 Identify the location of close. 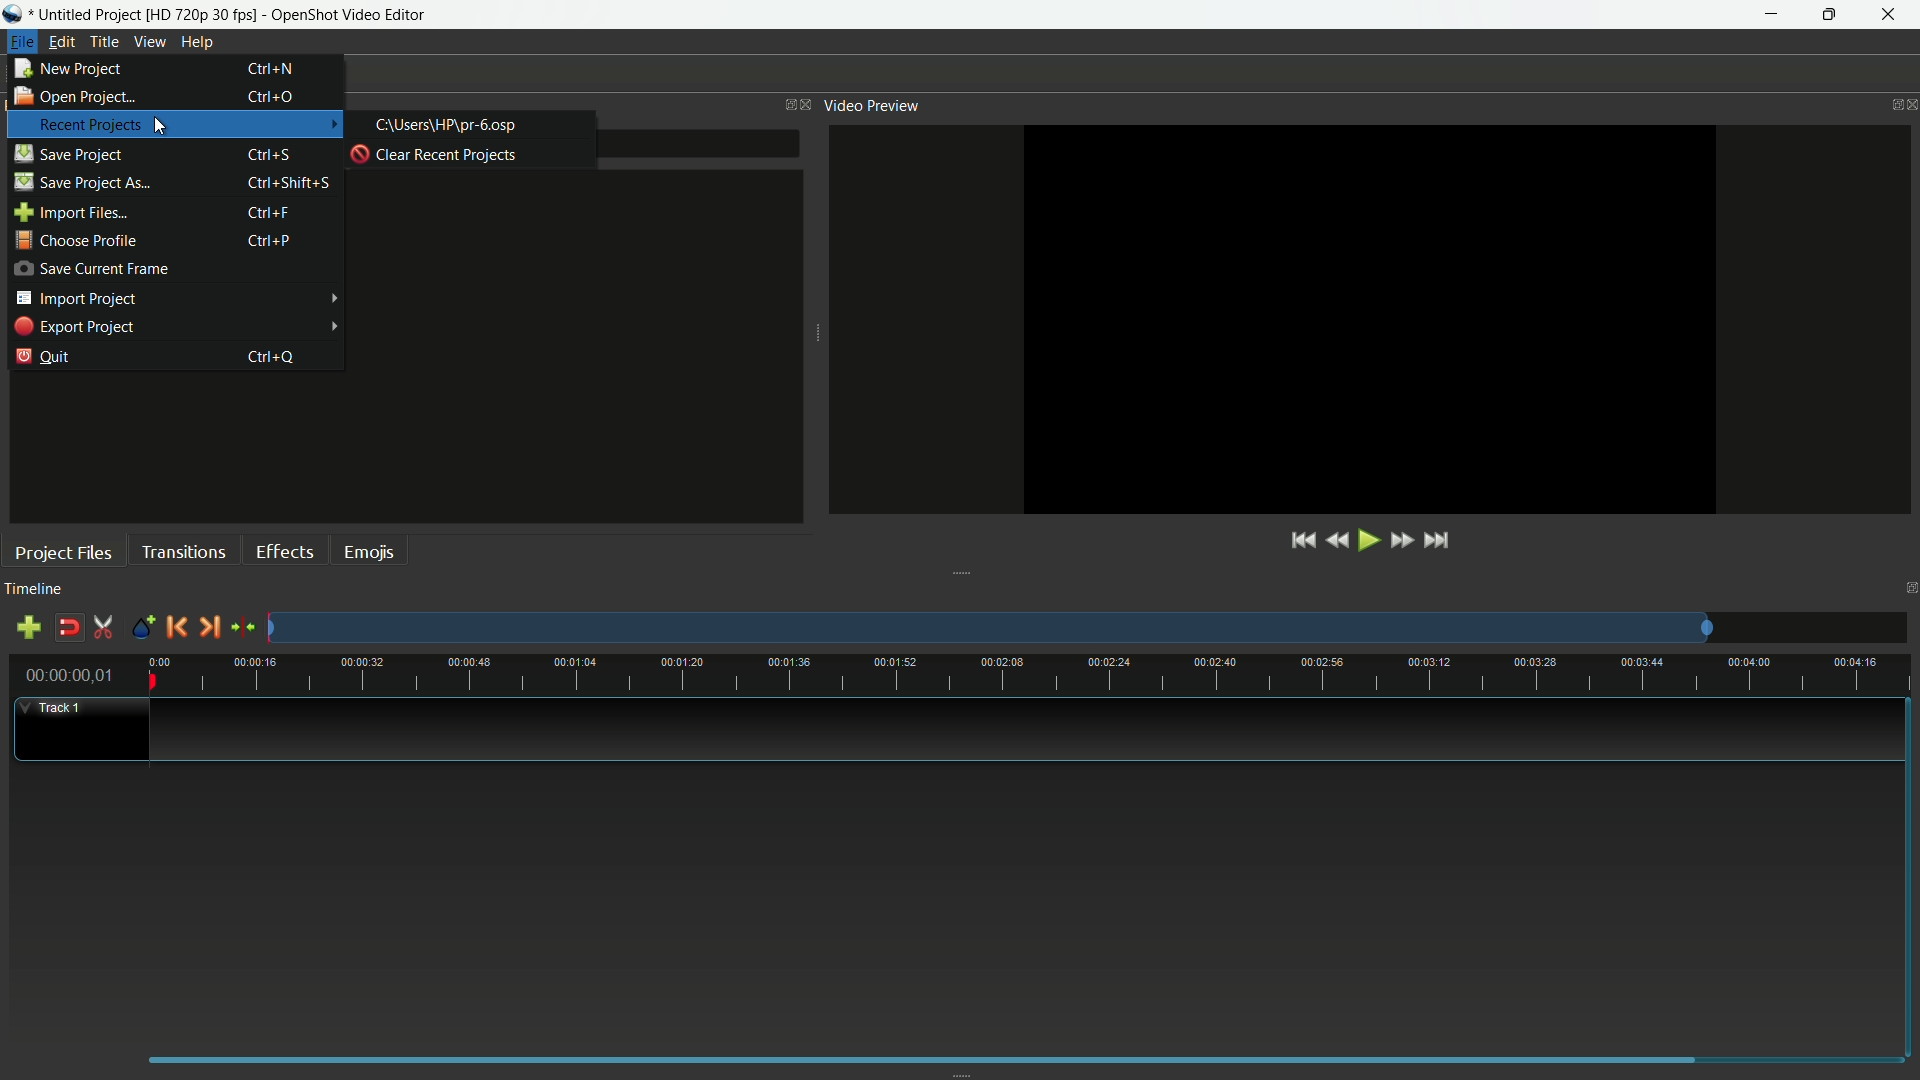
(807, 105).